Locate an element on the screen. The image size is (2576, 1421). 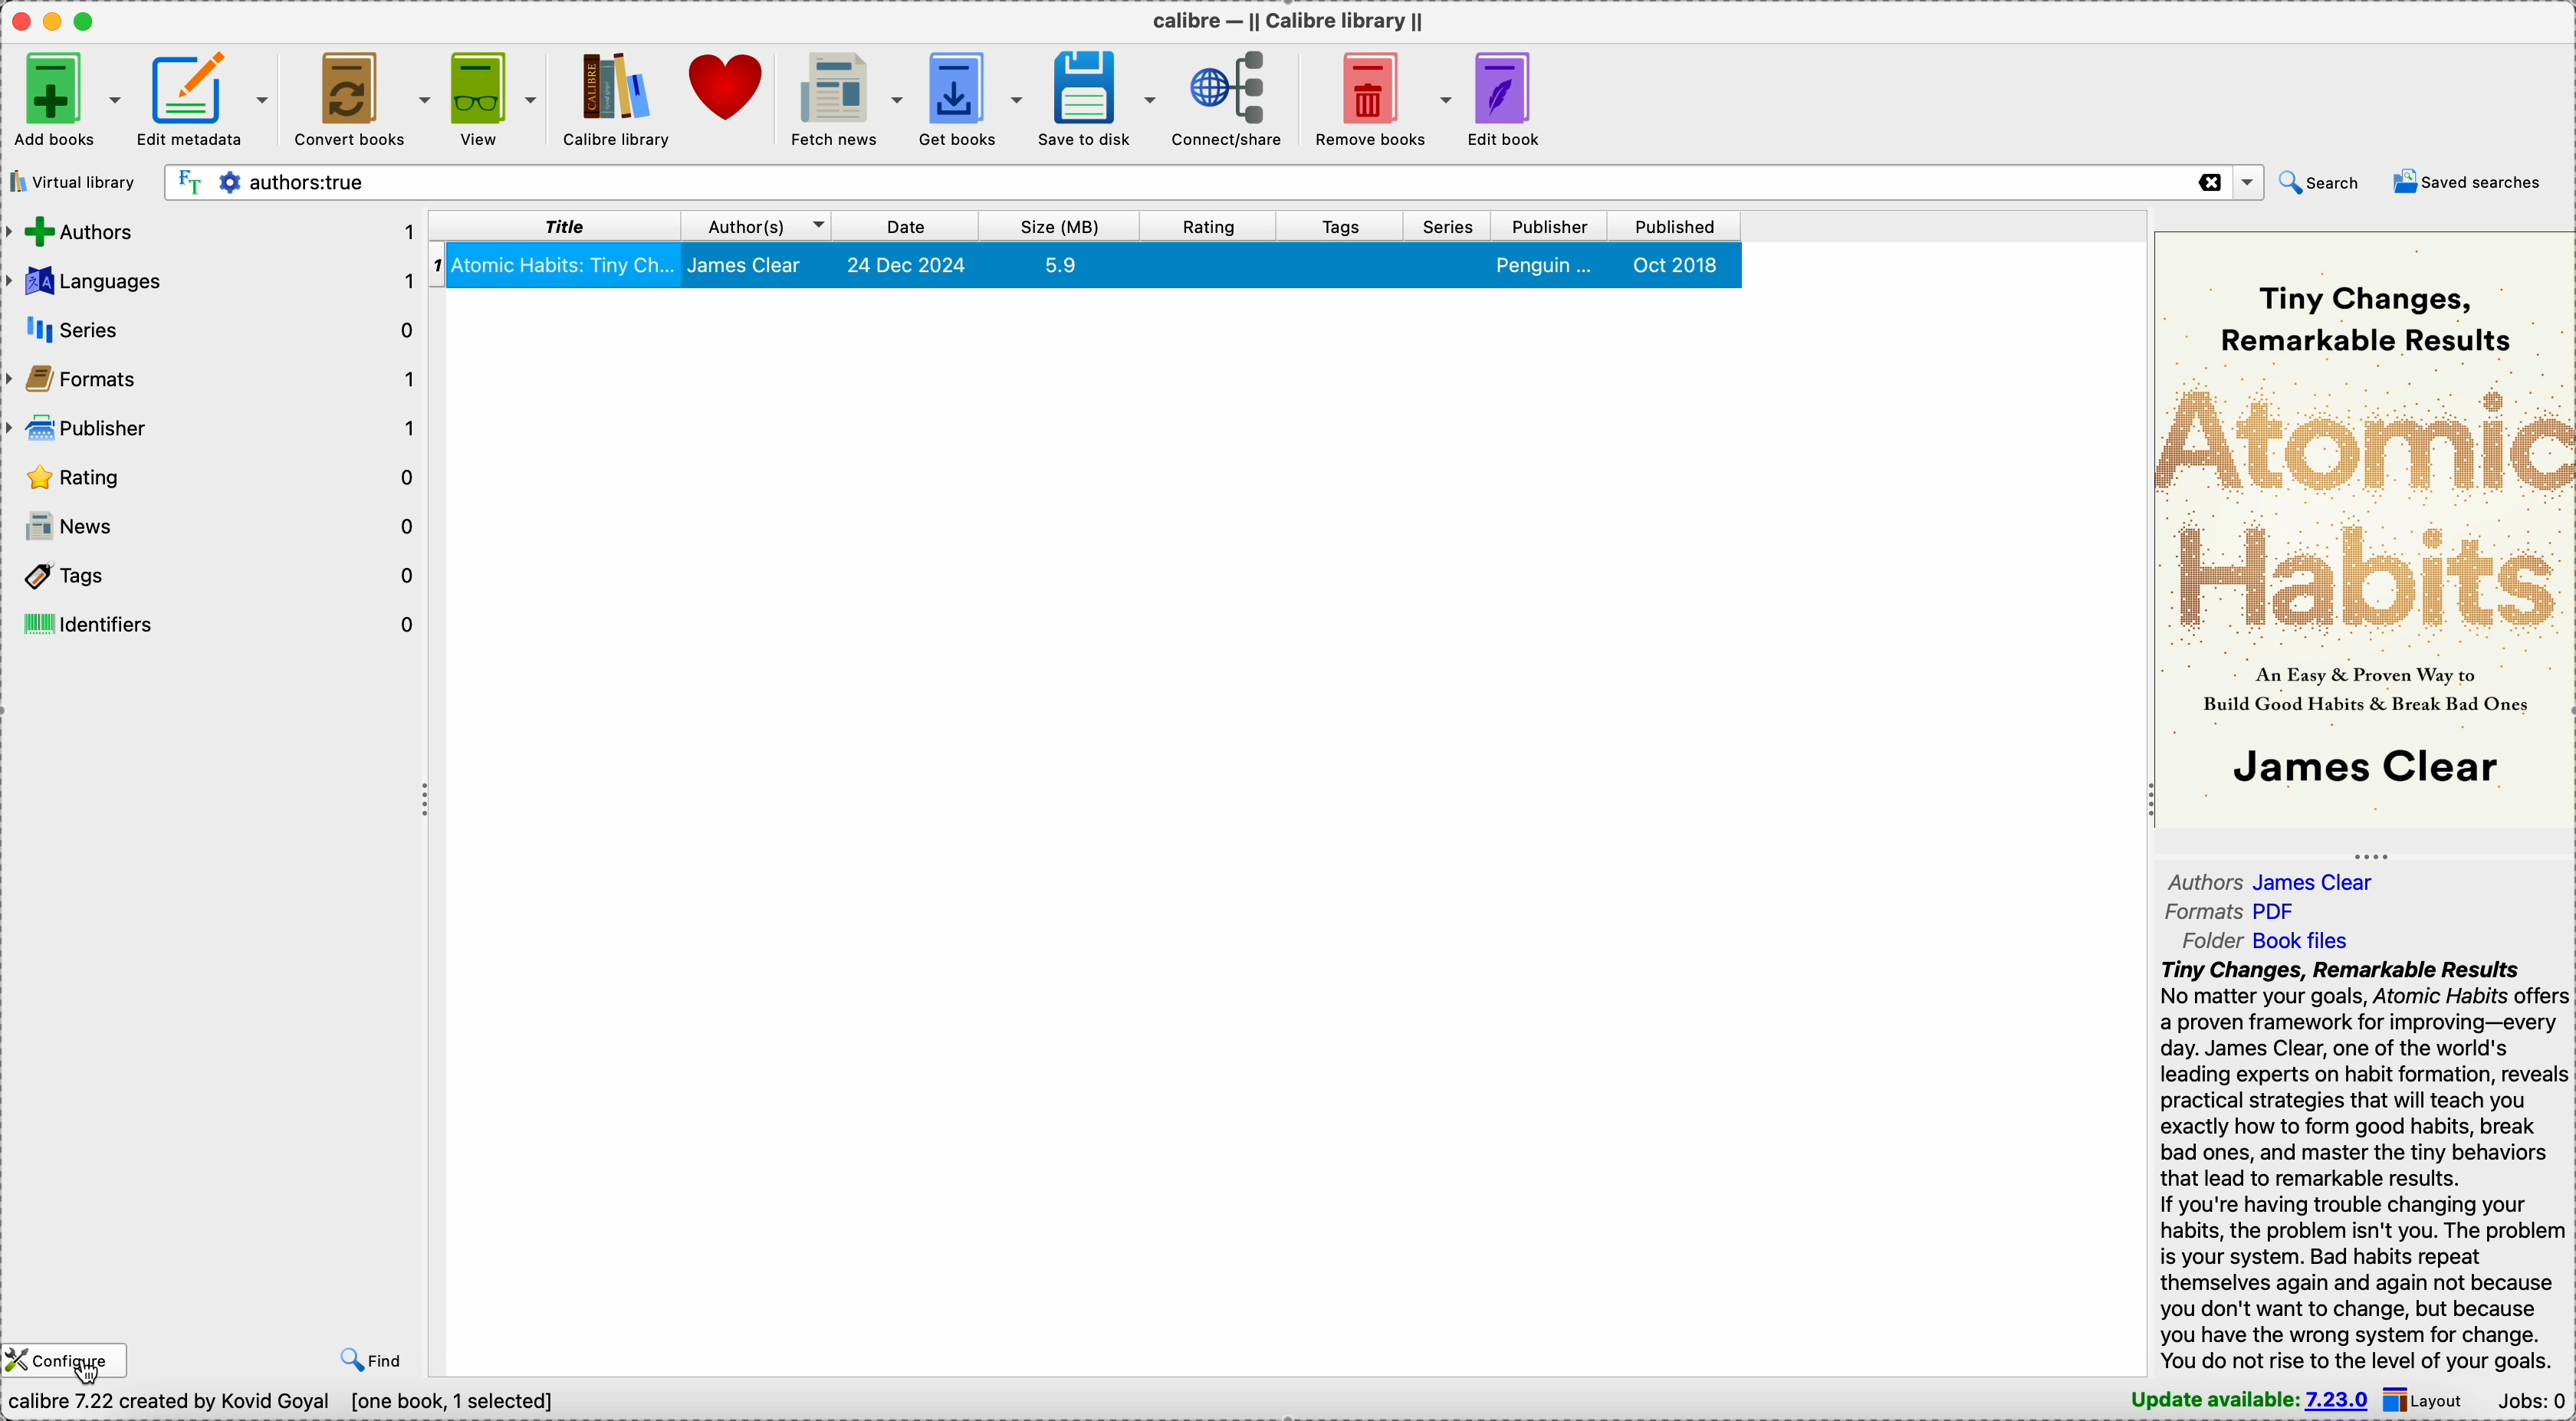
title is located at coordinates (556, 226).